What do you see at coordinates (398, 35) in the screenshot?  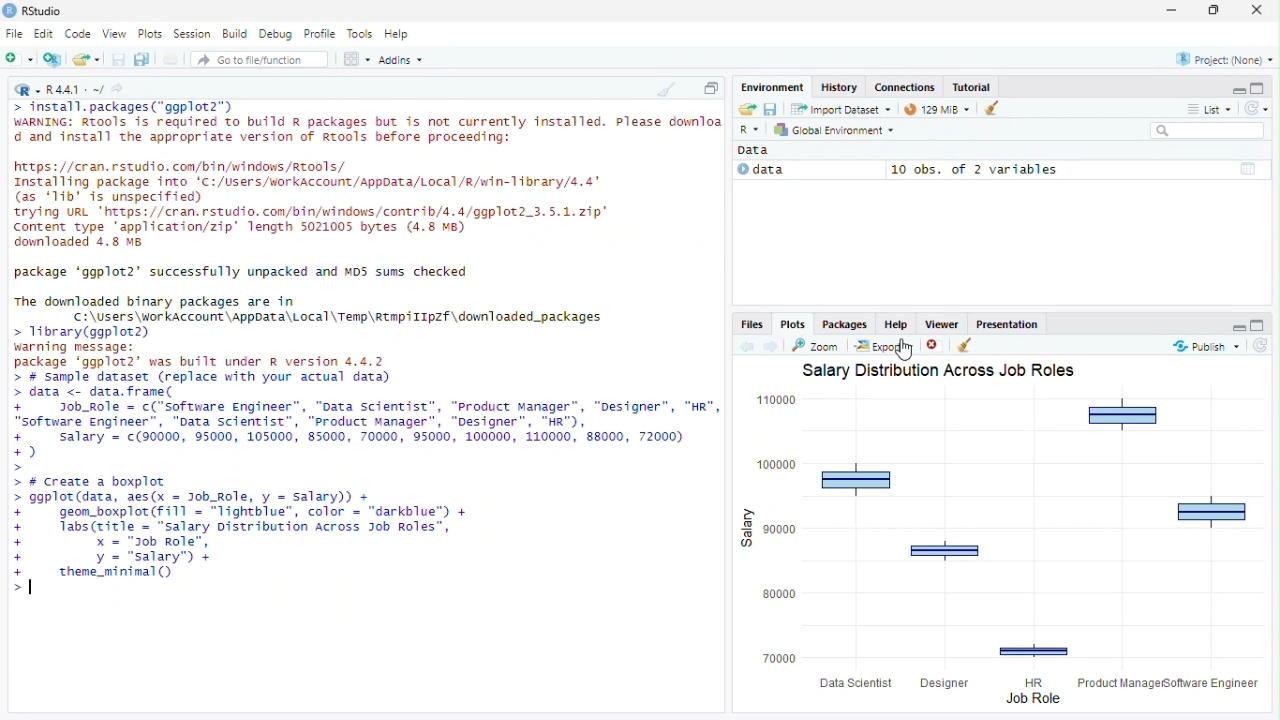 I see `Help` at bounding box center [398, 35].